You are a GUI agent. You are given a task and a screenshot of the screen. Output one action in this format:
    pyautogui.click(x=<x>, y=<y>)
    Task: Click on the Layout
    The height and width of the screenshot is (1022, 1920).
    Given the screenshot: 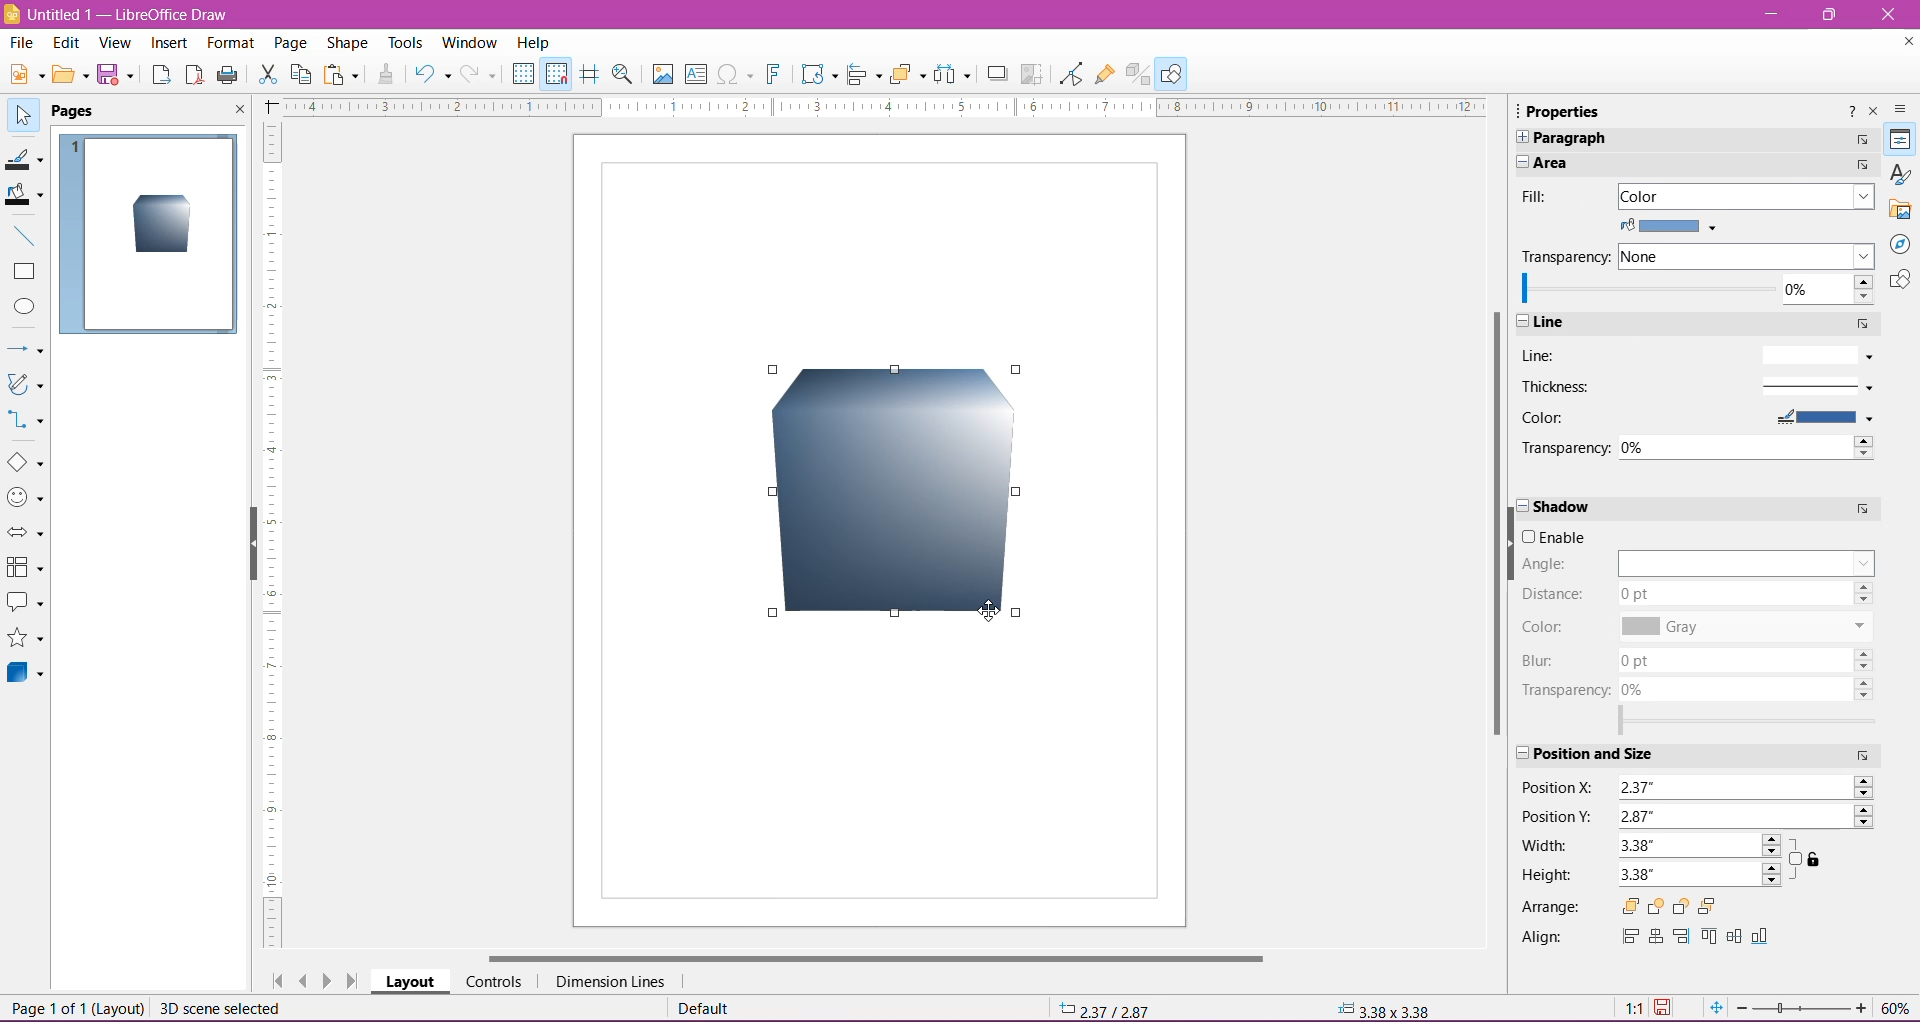 What is the action you would take?
    pyautogui.click(x=410, y=981)
    